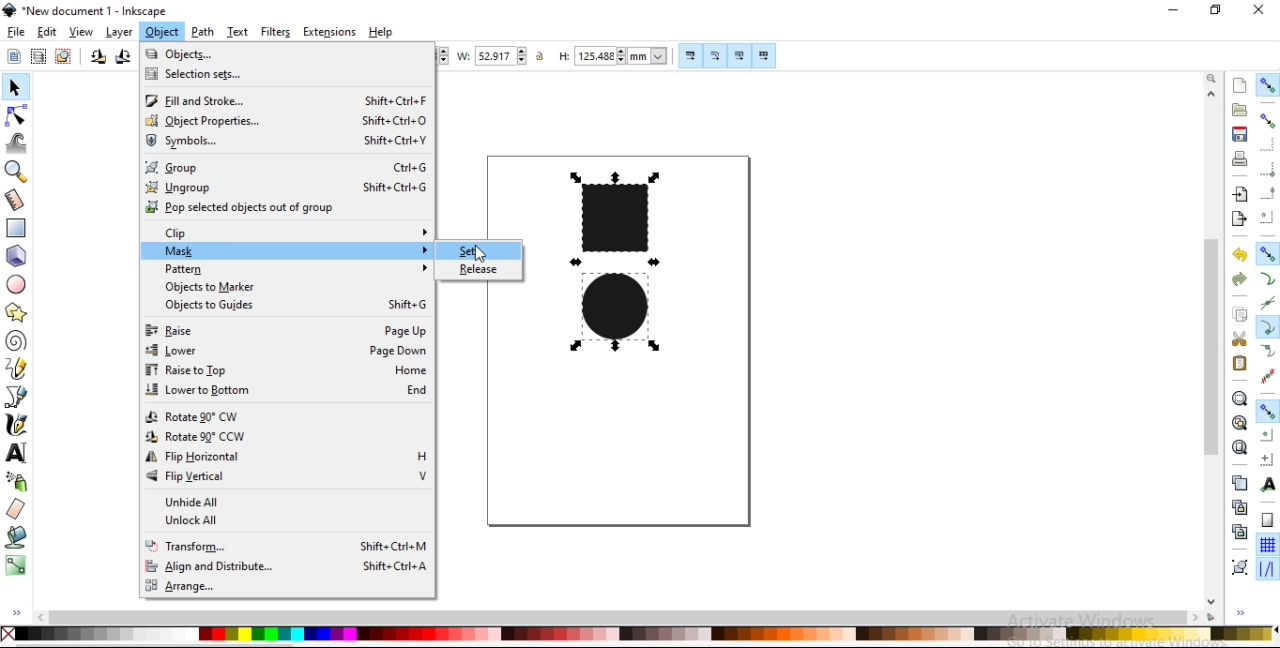  Describe the element at coordinates (16, 452) in the screenshot. I see `create and edit text objects` at that location.